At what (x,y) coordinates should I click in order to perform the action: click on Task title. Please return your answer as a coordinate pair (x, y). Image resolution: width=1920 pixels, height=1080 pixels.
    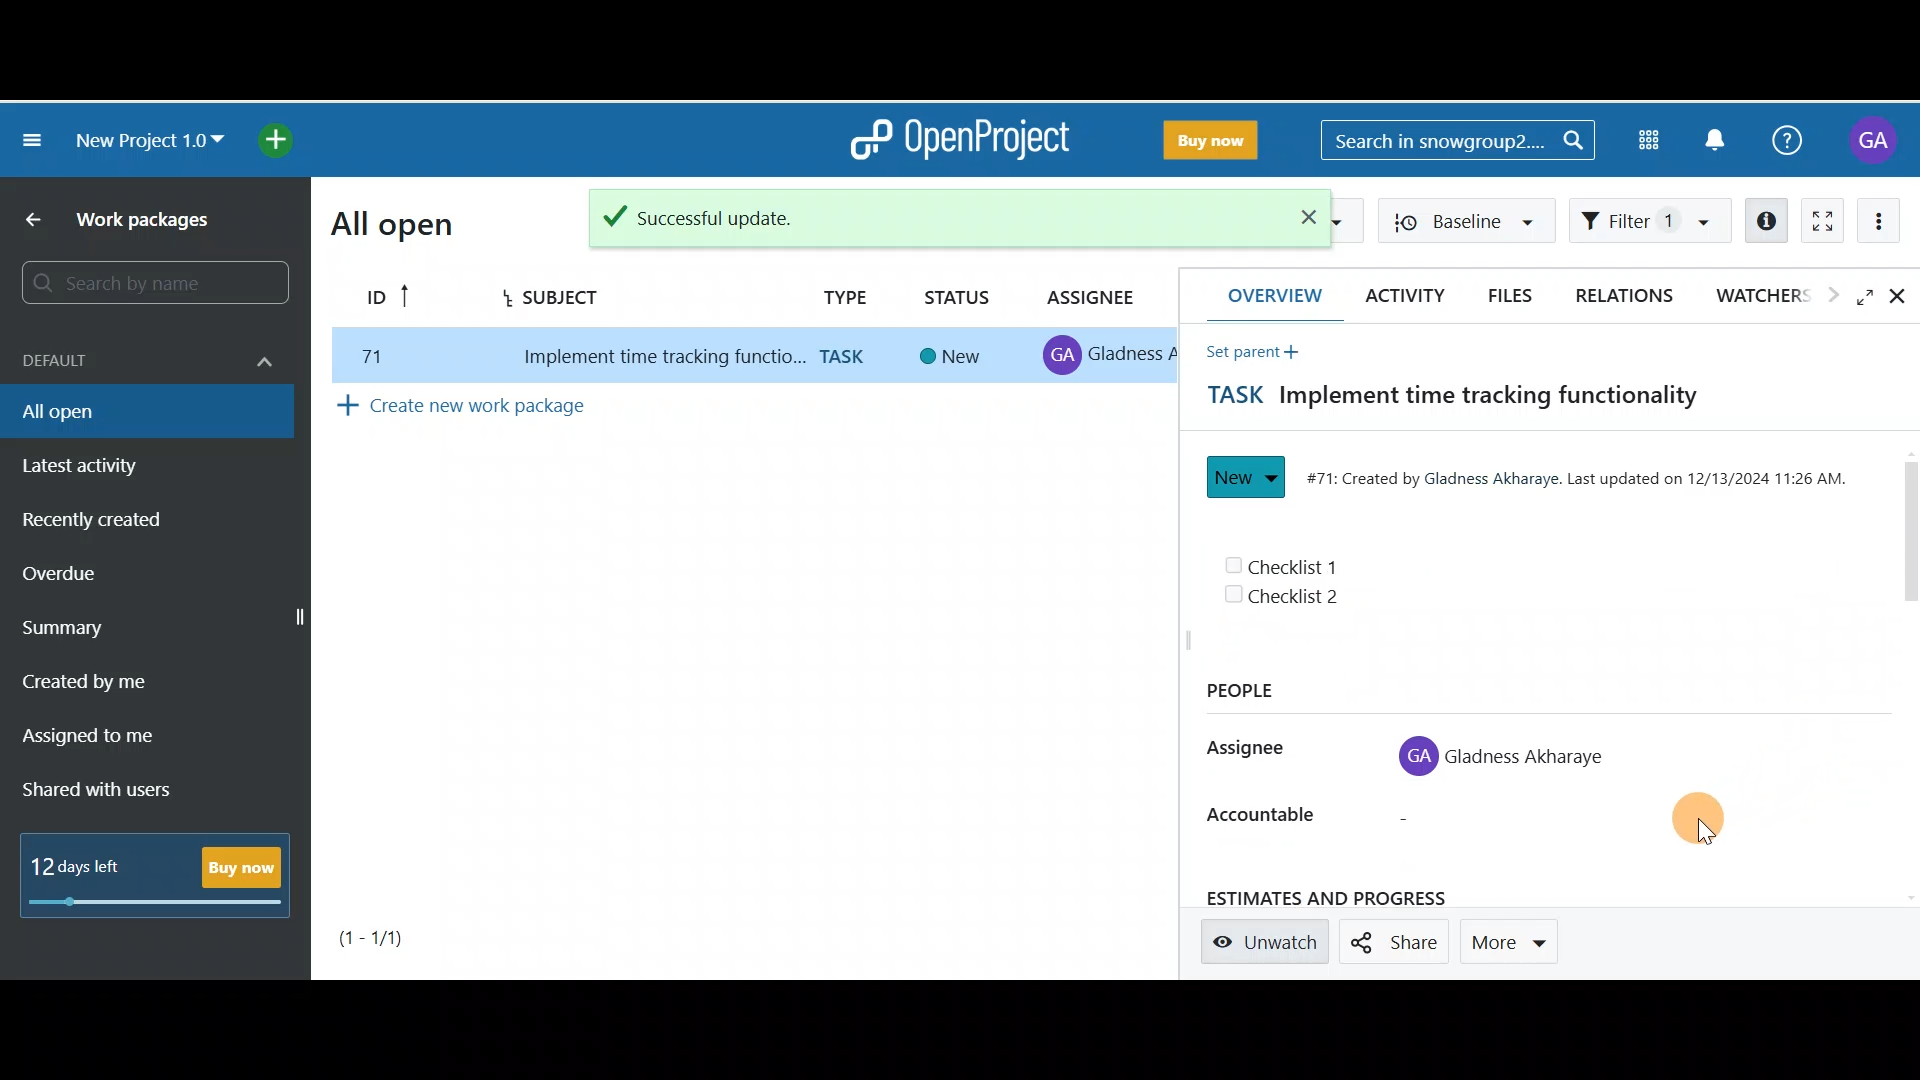
    Looking at the image, I should click on (1439, 400).